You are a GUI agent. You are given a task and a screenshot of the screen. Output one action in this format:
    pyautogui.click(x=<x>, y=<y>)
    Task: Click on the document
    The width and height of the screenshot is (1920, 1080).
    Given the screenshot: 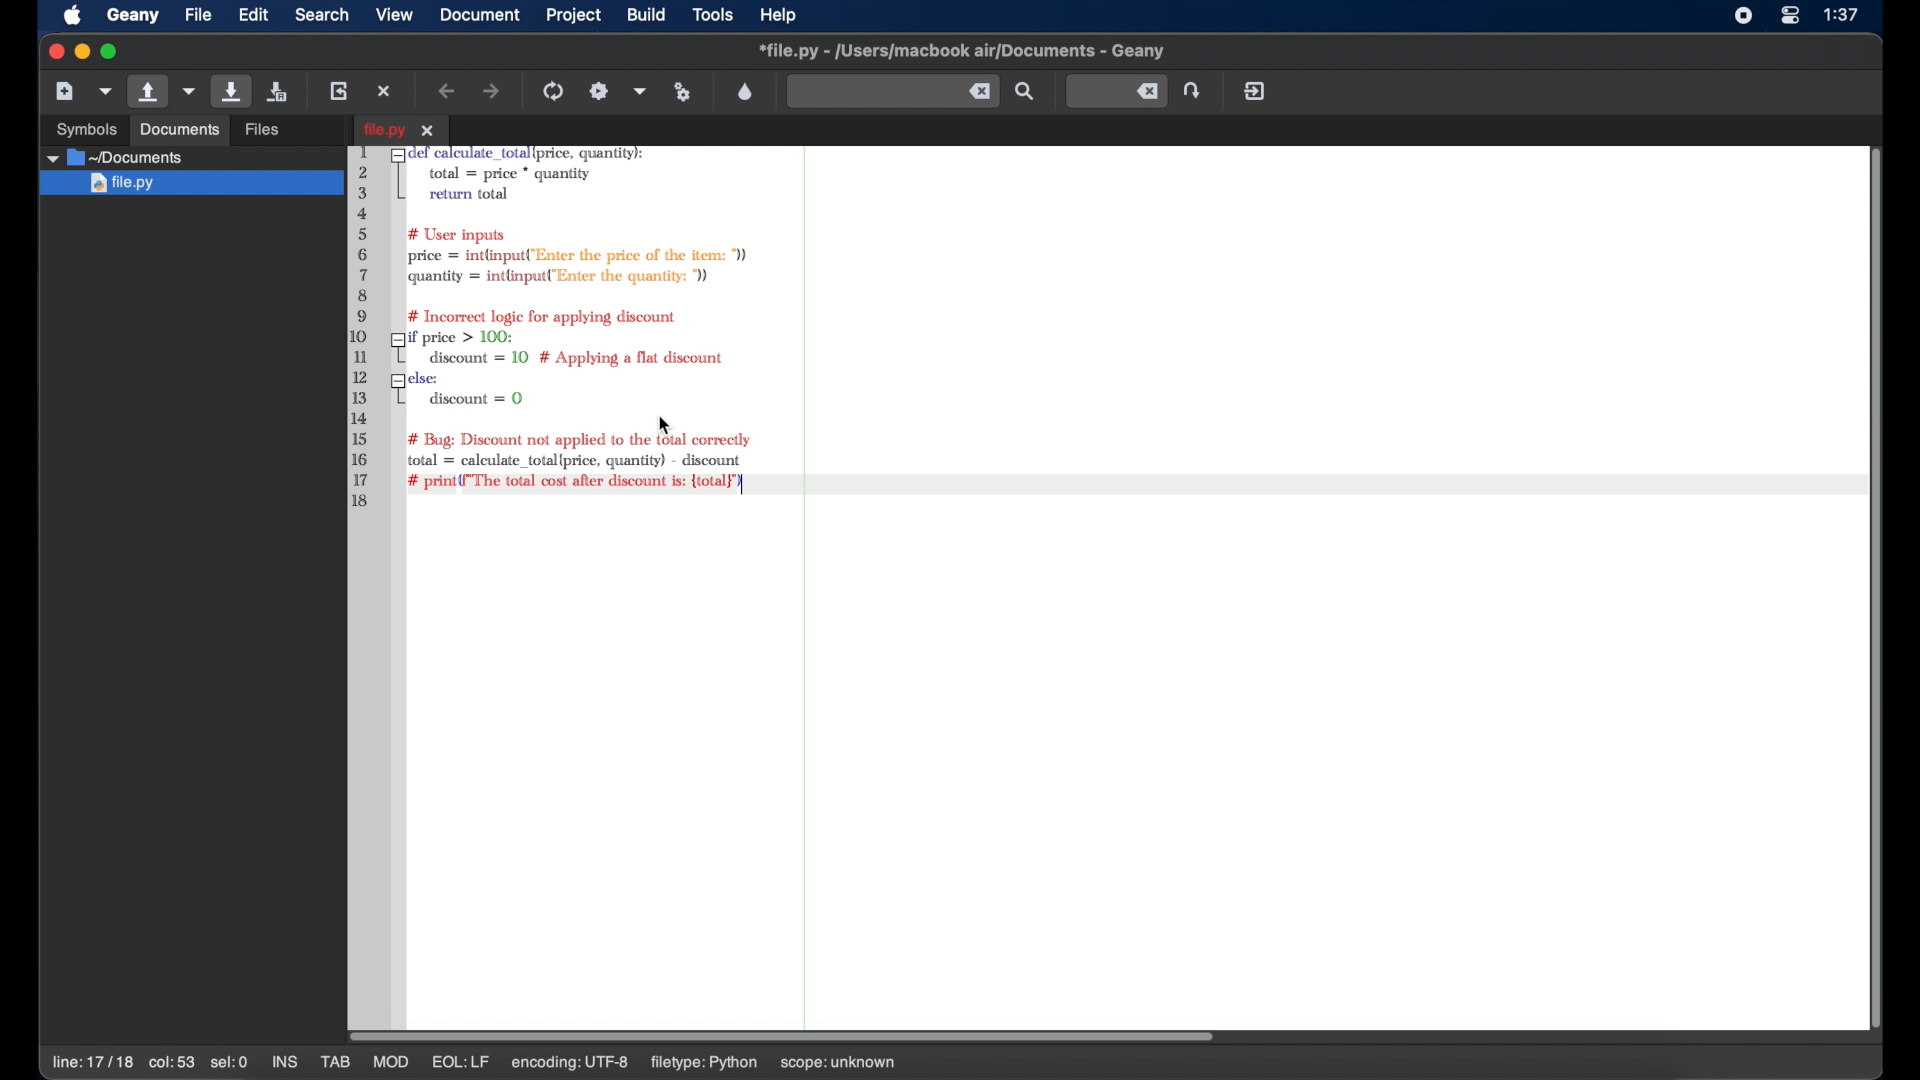 What is the action you would take?
    pyautogui.click(x=481, y=15)
    